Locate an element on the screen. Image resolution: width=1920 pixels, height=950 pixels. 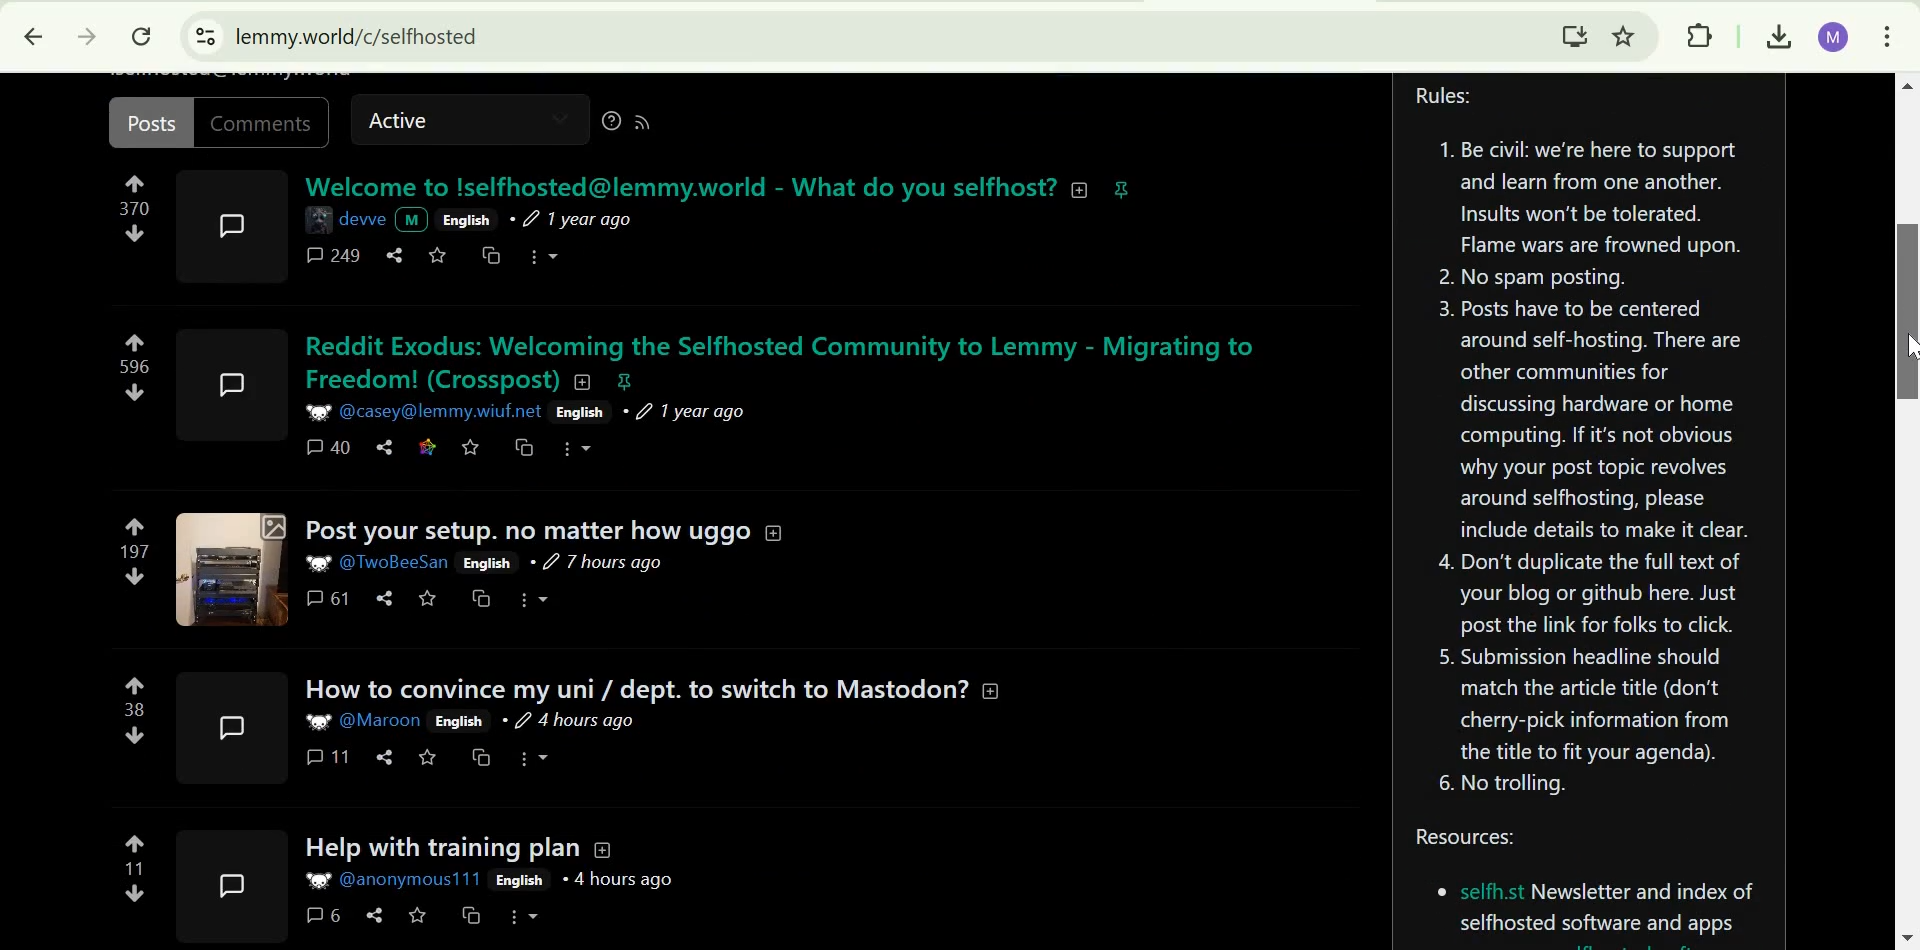
user ID is located at coordinates (382, 721).